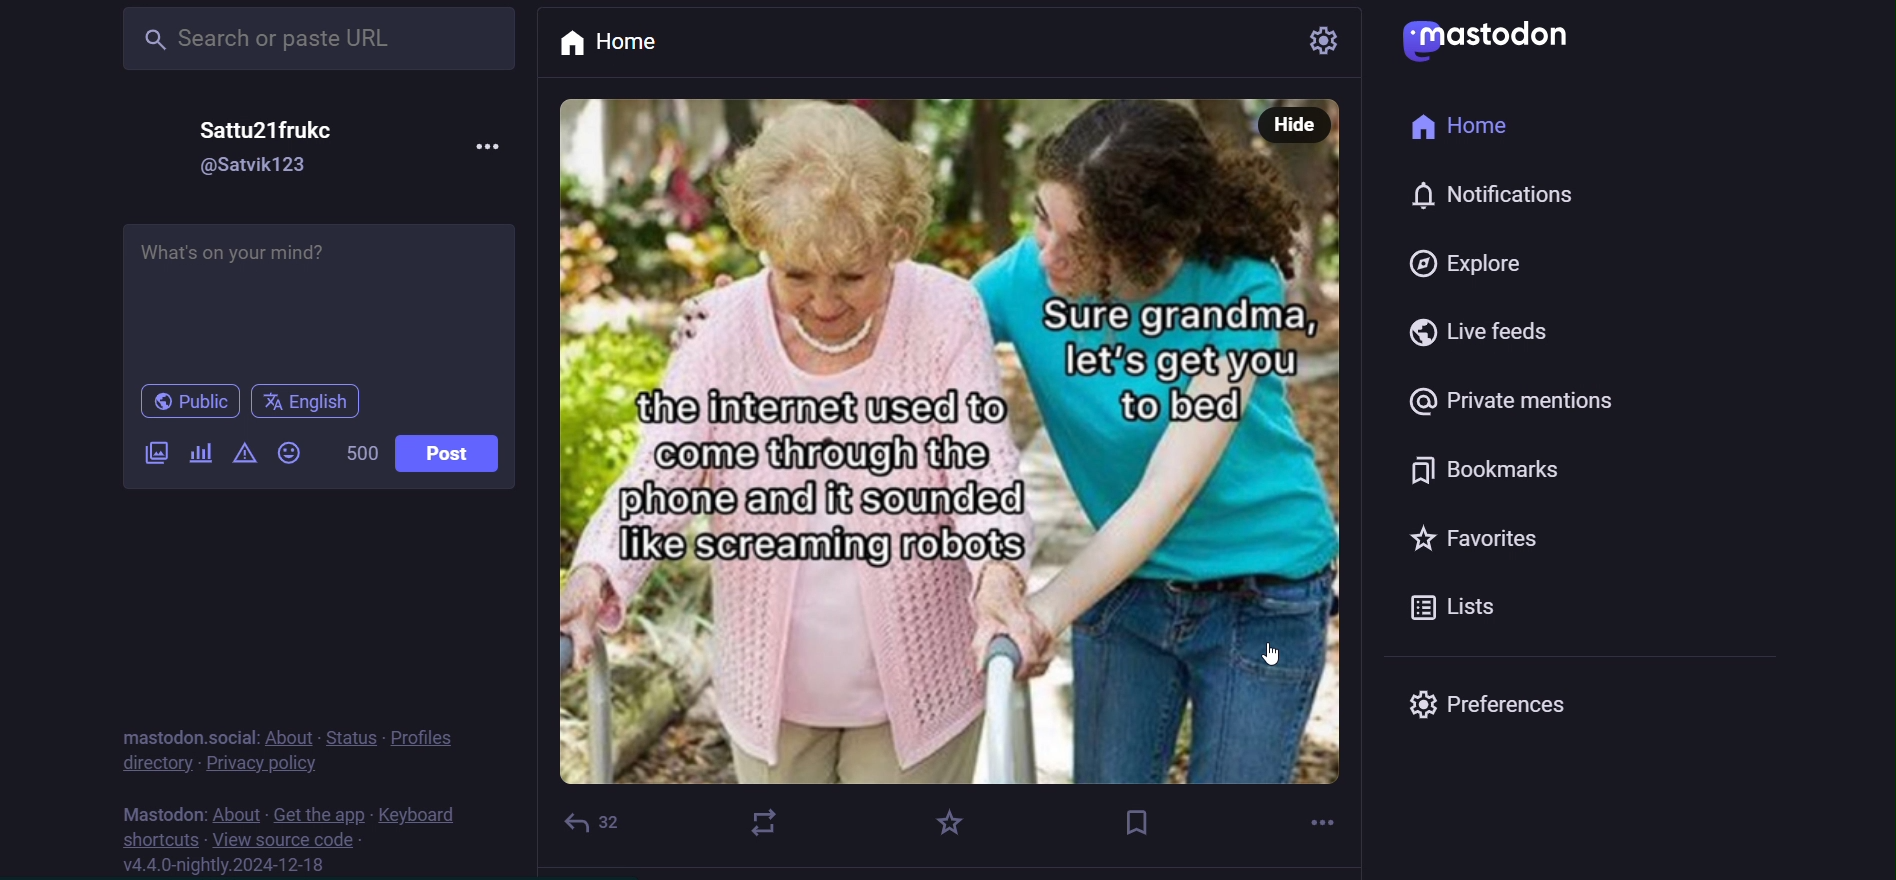  What do you see at coordinates (286, 842) in the screenshot?
I see `source code` at bounding box center [286, 842].